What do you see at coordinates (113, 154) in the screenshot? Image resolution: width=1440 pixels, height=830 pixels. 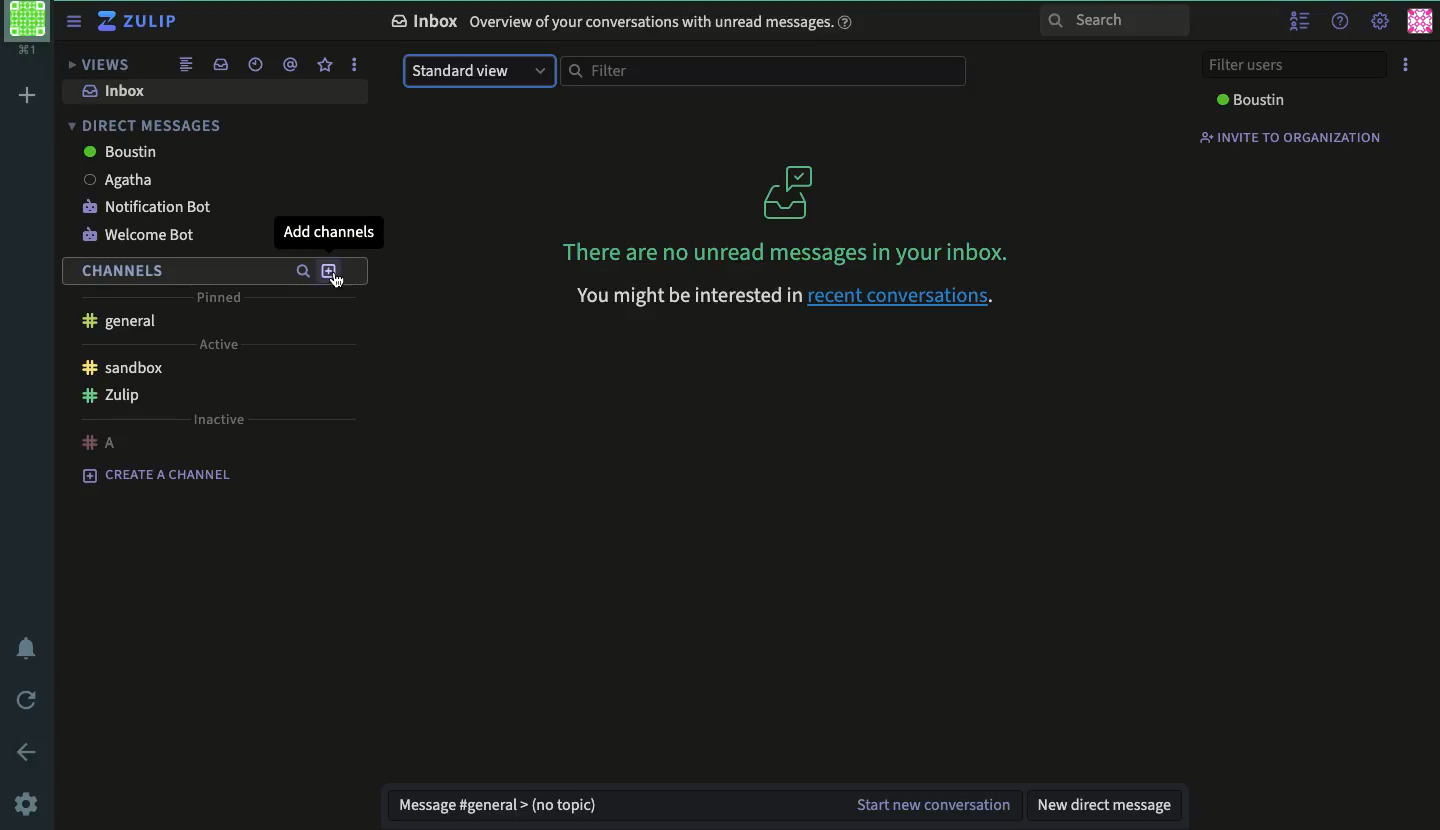 I see `boustin` at bounding box center [113, 154].